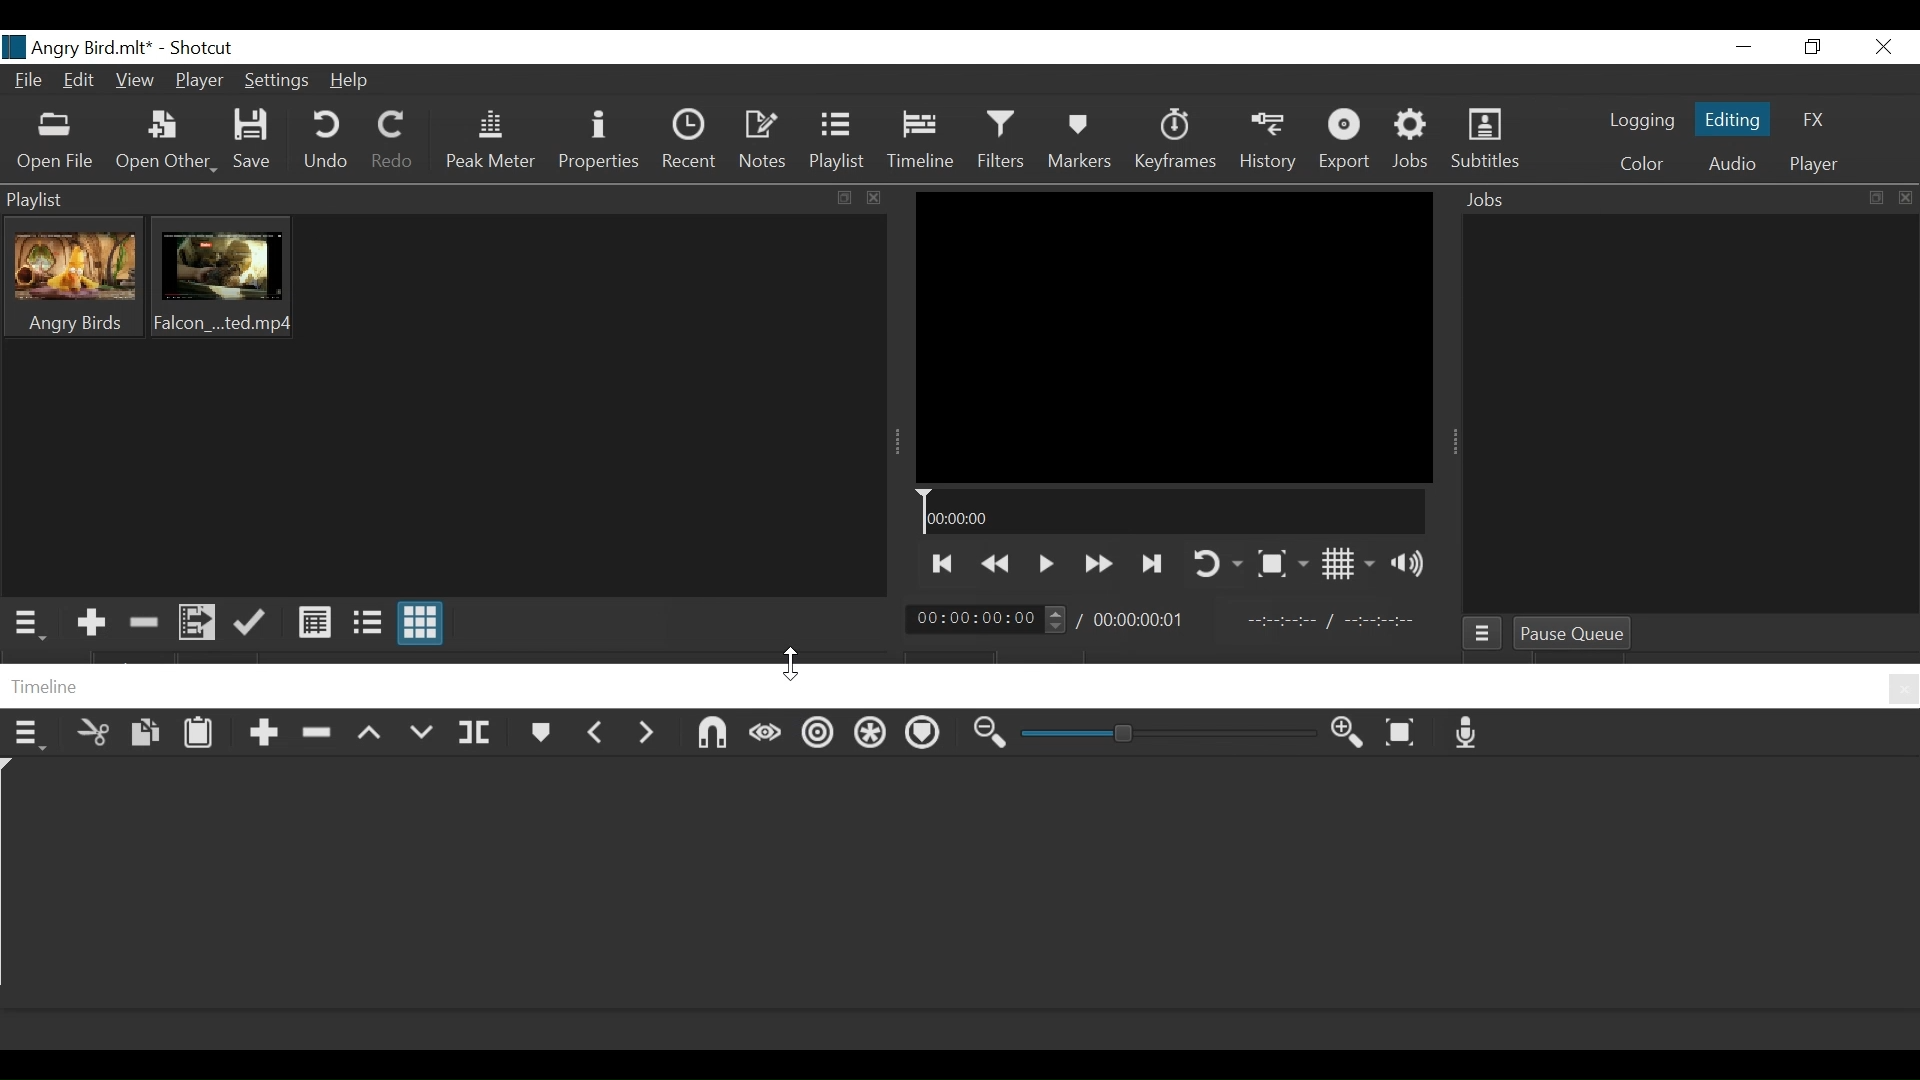 The height and width of the screenshot is (1080, 1920). What do you see at coordinates (326, 142) in the screenshot?
I see `Undo` at bounding box center [326, 142].